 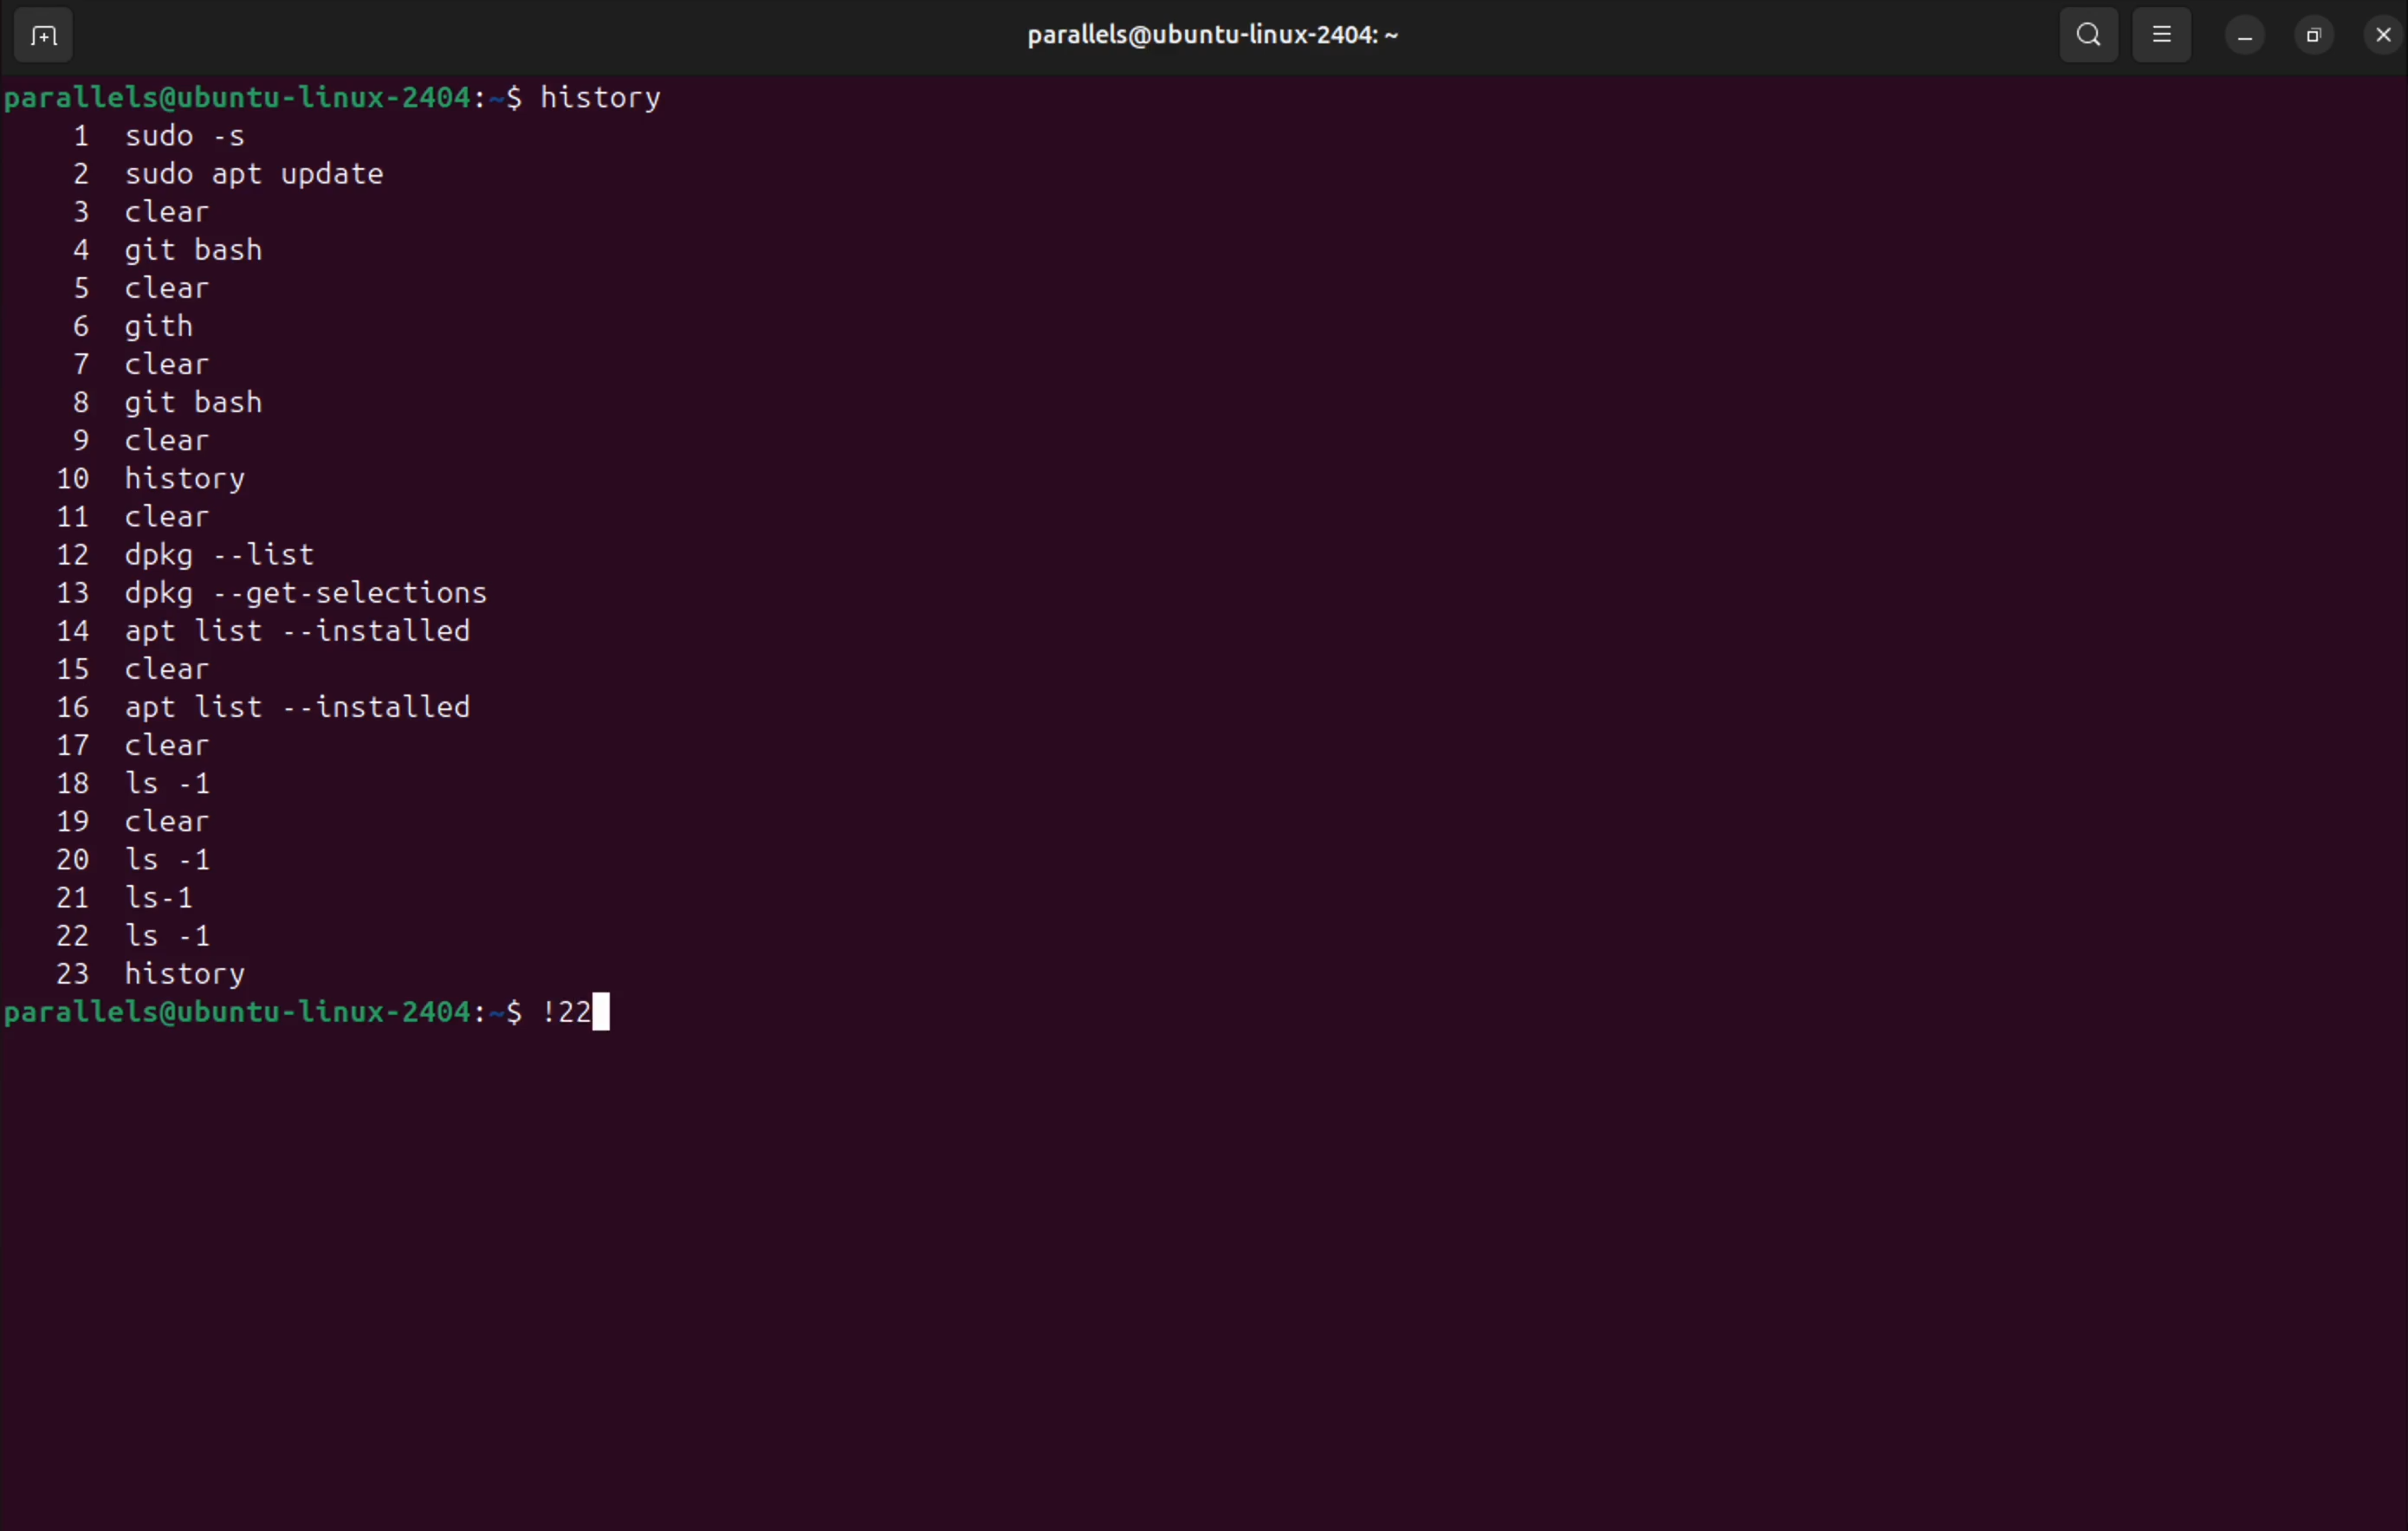 What do you see at coordinates (156, 899) in the screenshot?
I see `21 ls -1` at bounding box center [156, 899].